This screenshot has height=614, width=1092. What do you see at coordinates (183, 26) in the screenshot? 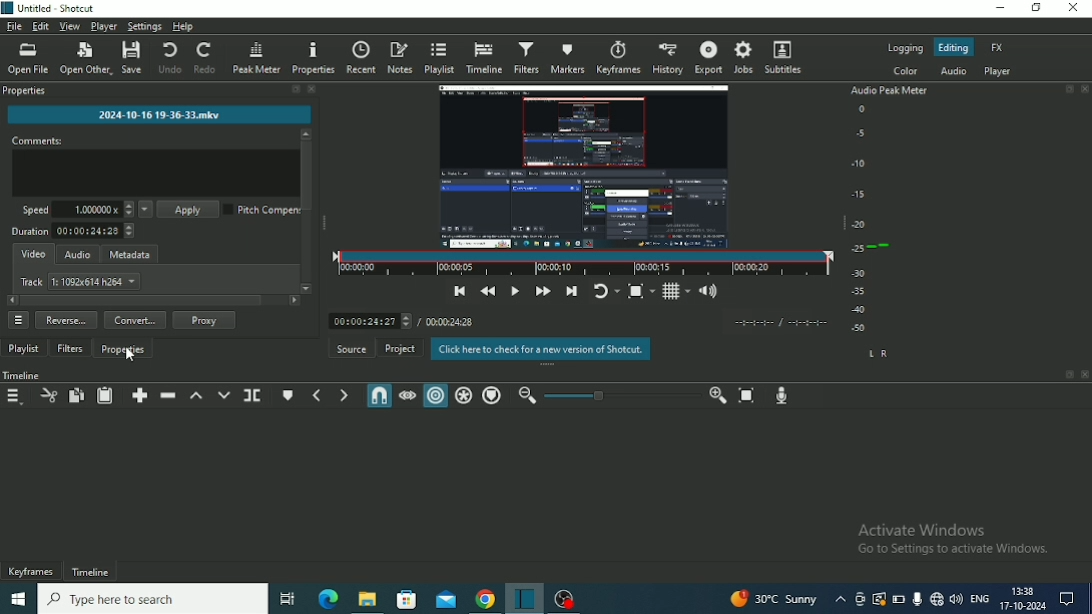
I see `Help` at bounding box center [183, 26].